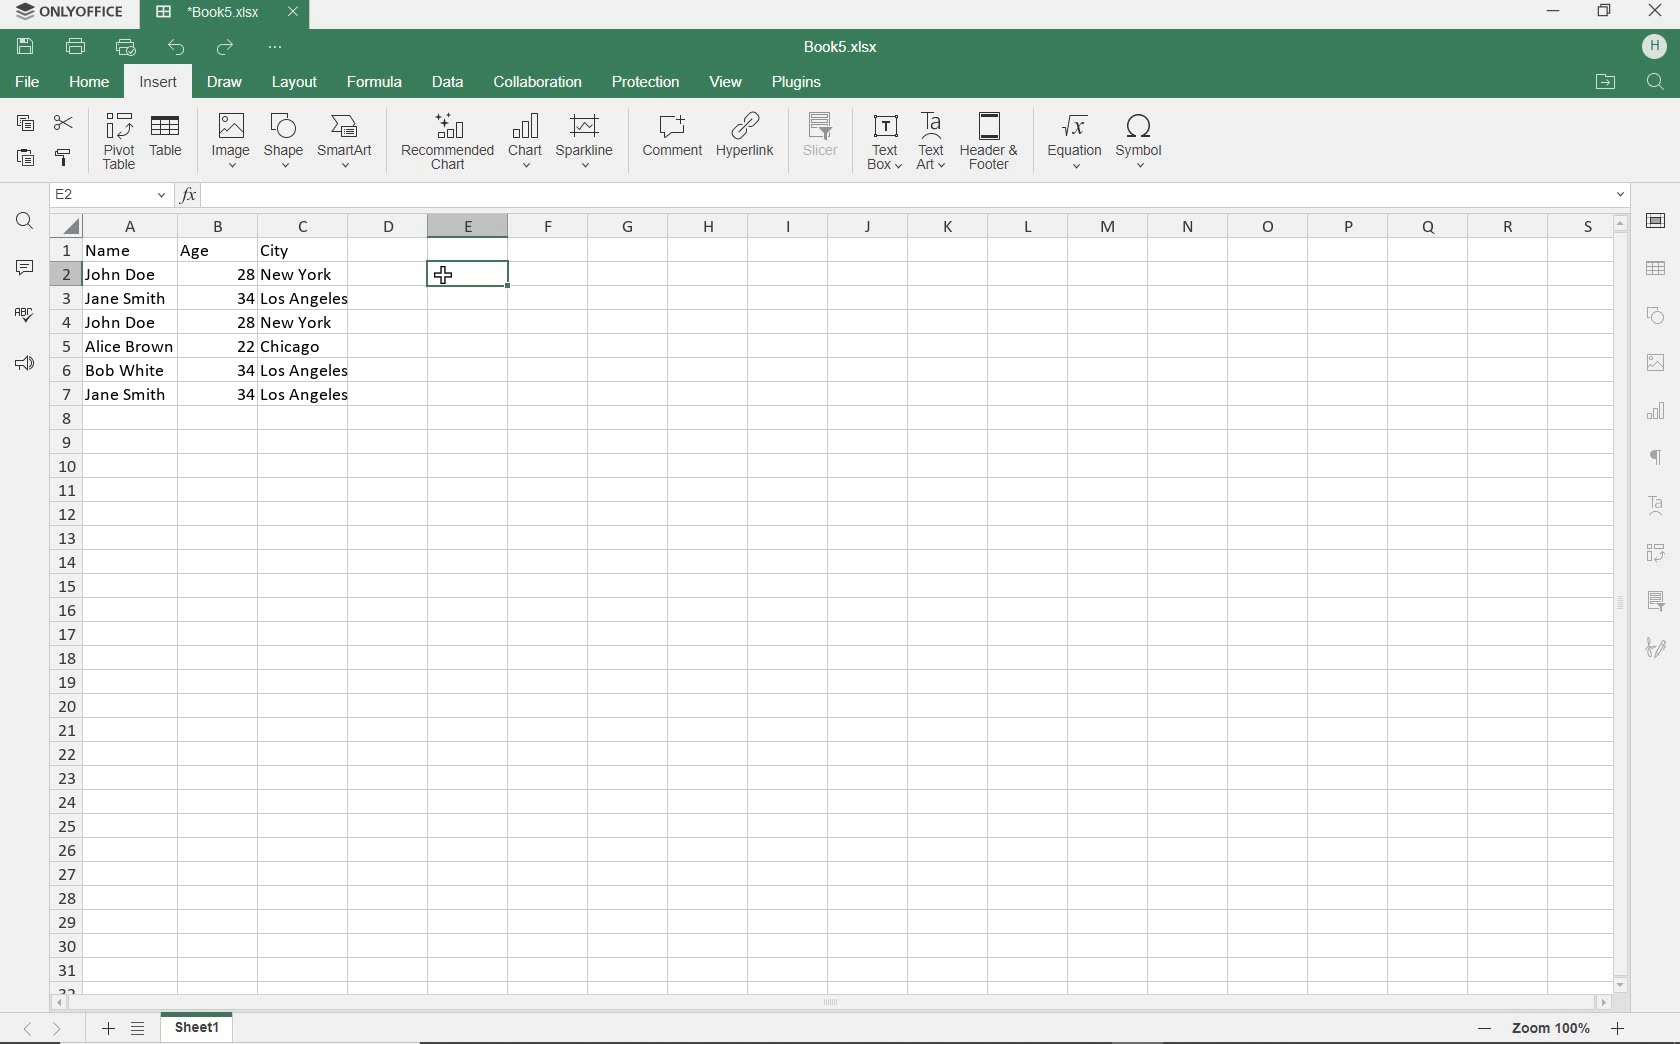 The width and height of the screenshot is (1680, 1044). I want to click on COLLABORATION, so click(538, 85).